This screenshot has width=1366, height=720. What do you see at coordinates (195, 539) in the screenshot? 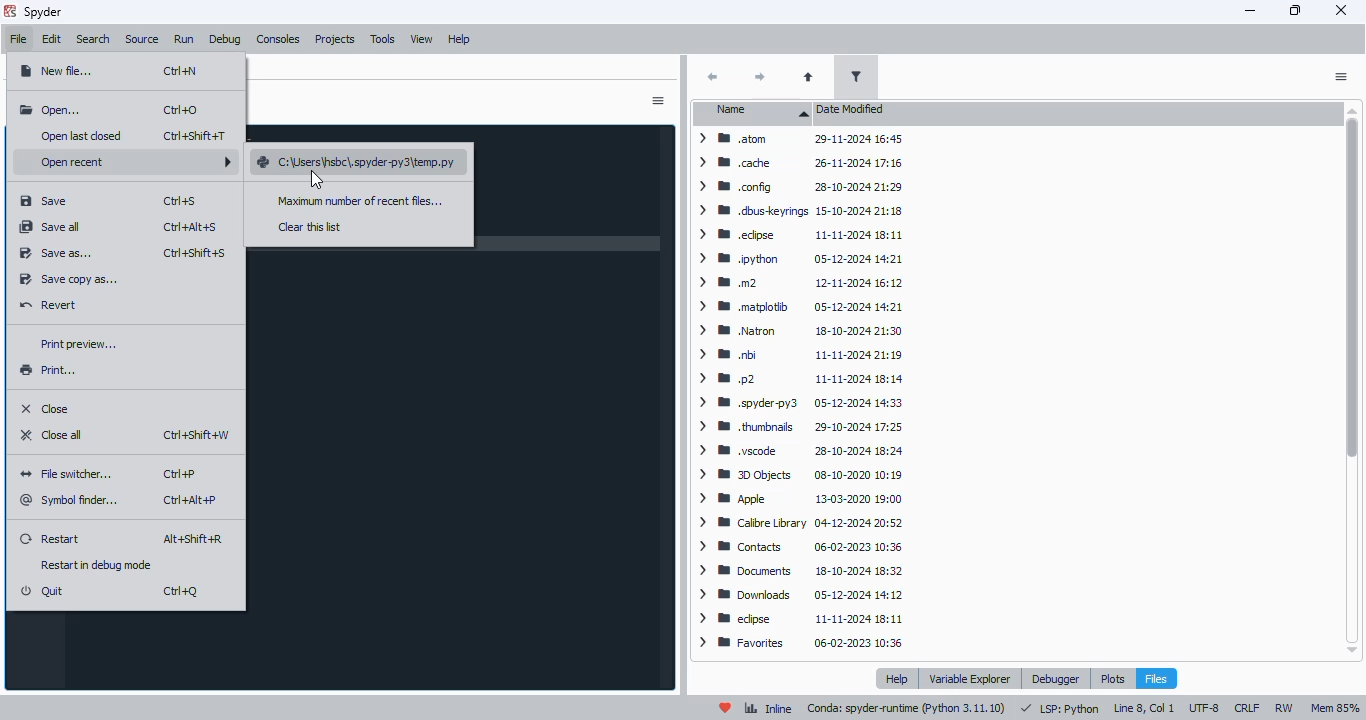
I see `shortcut for restart` at bounding box center [195, 539].